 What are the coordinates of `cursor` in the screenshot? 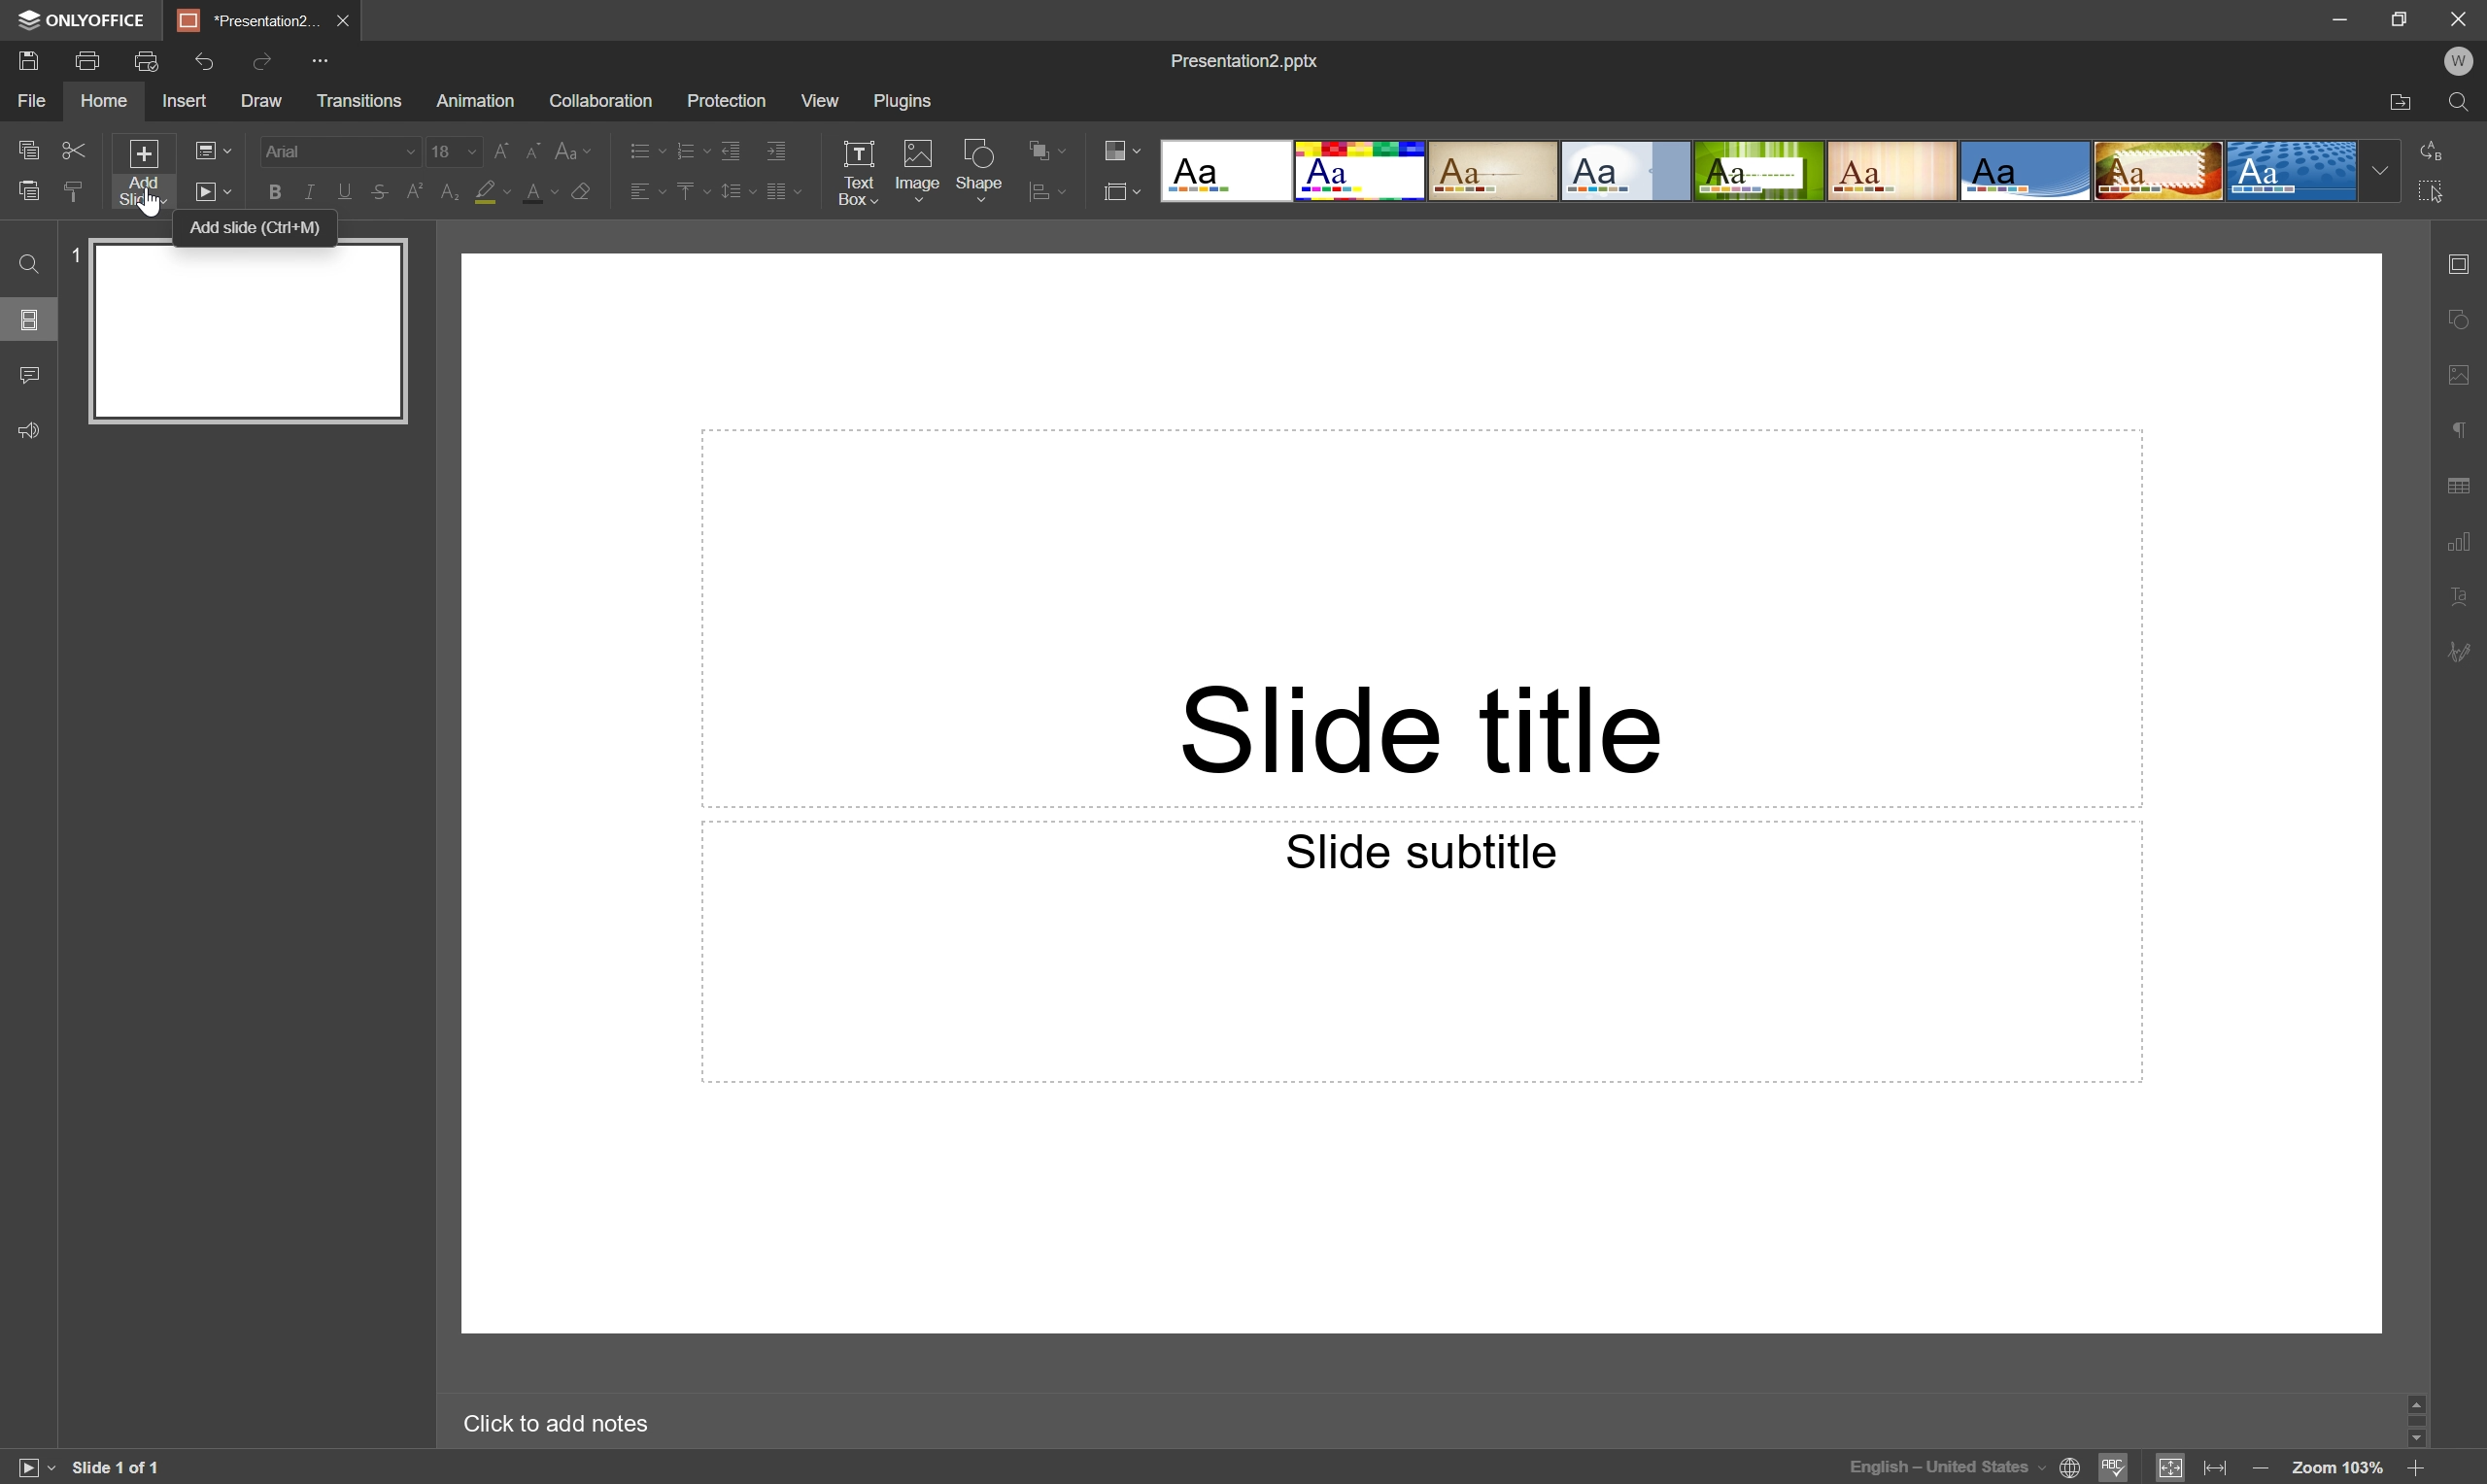 It's located at (158, 206).